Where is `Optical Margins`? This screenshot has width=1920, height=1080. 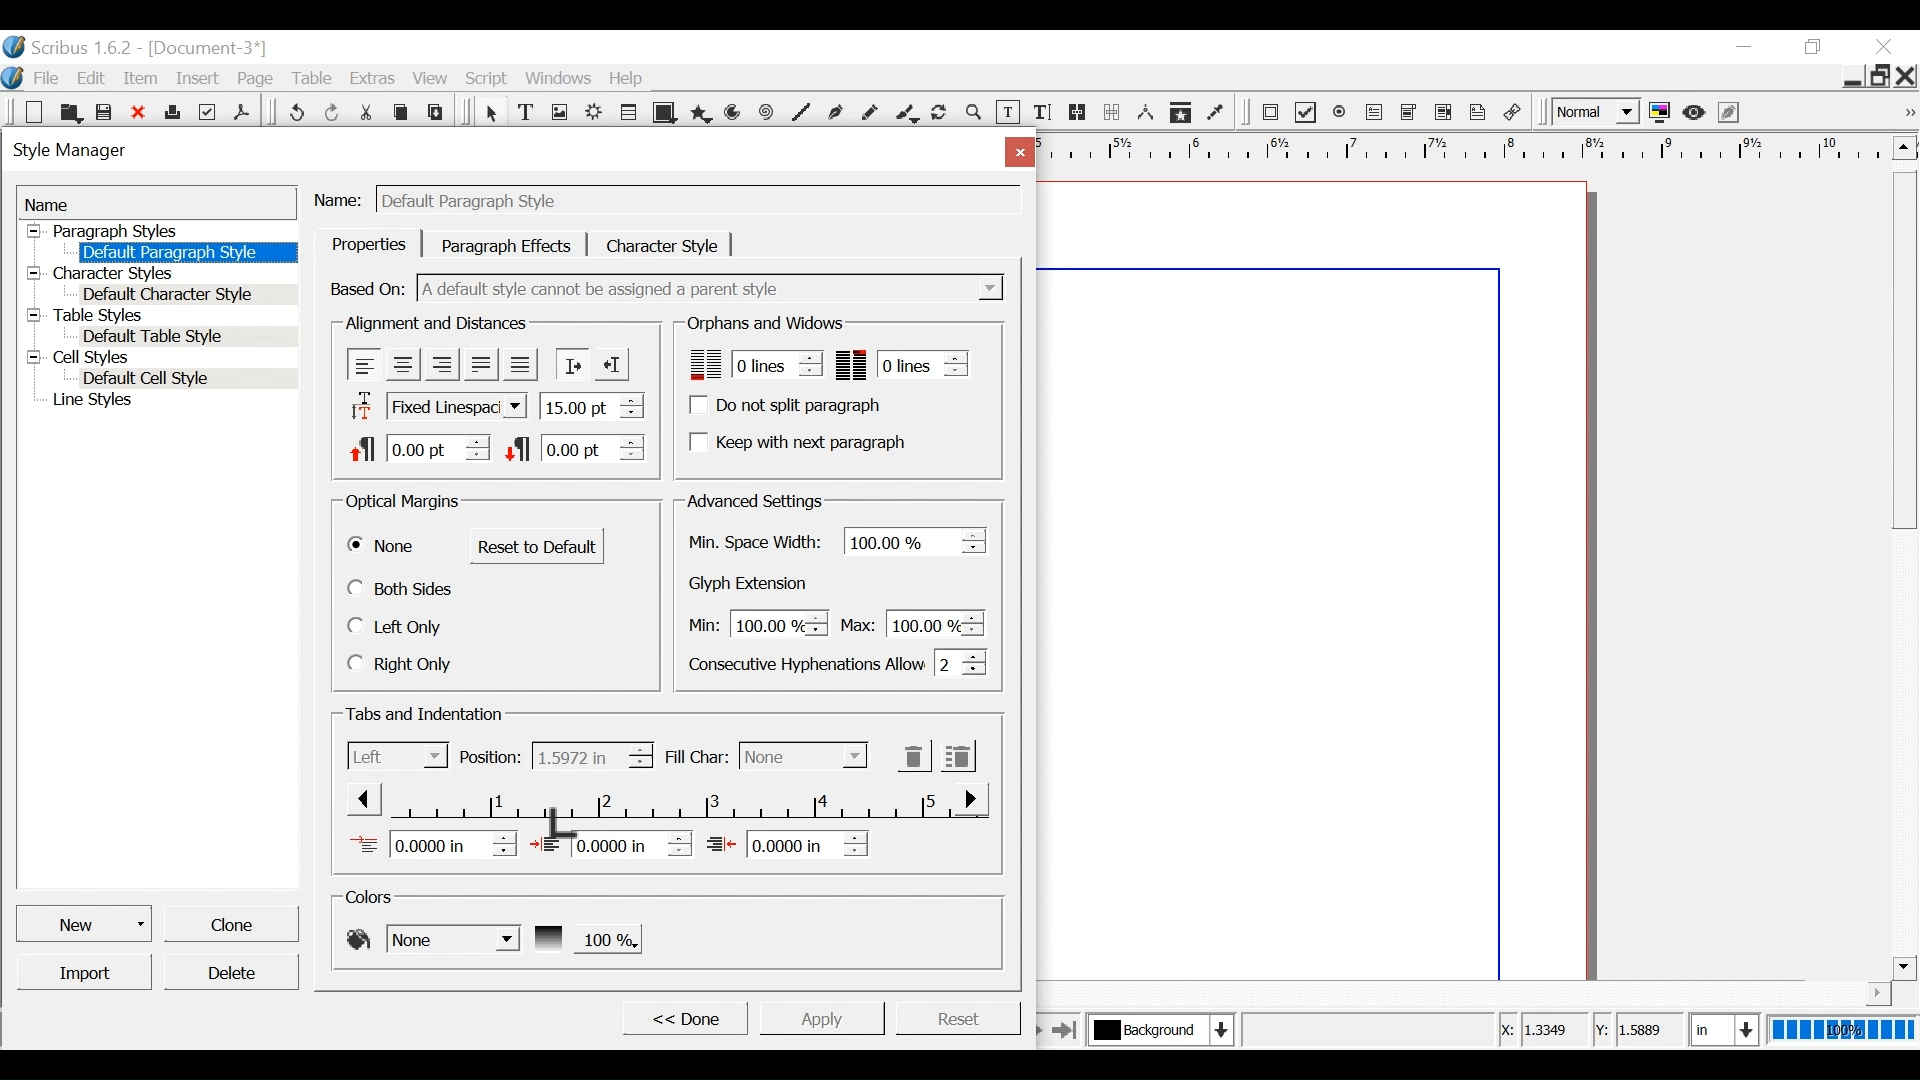 Optical Margins is located at coordinates (404, 503).